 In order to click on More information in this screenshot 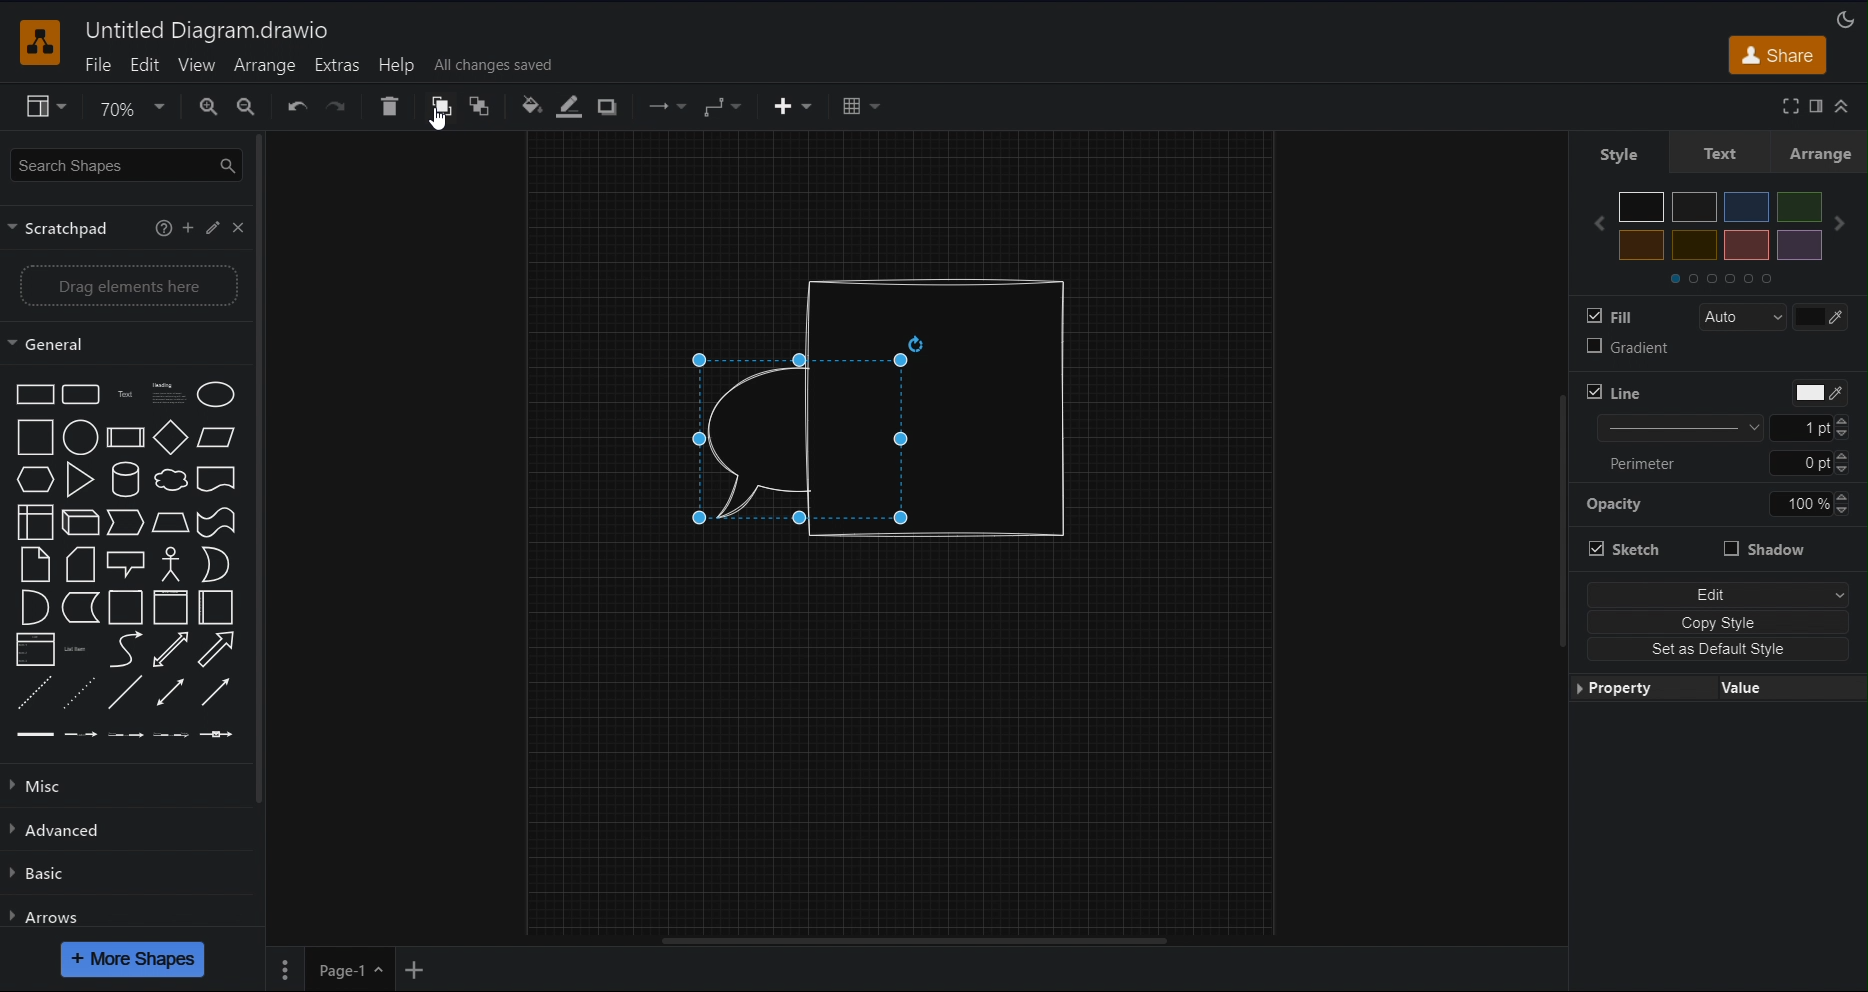, I will do `click(164, 228)`.